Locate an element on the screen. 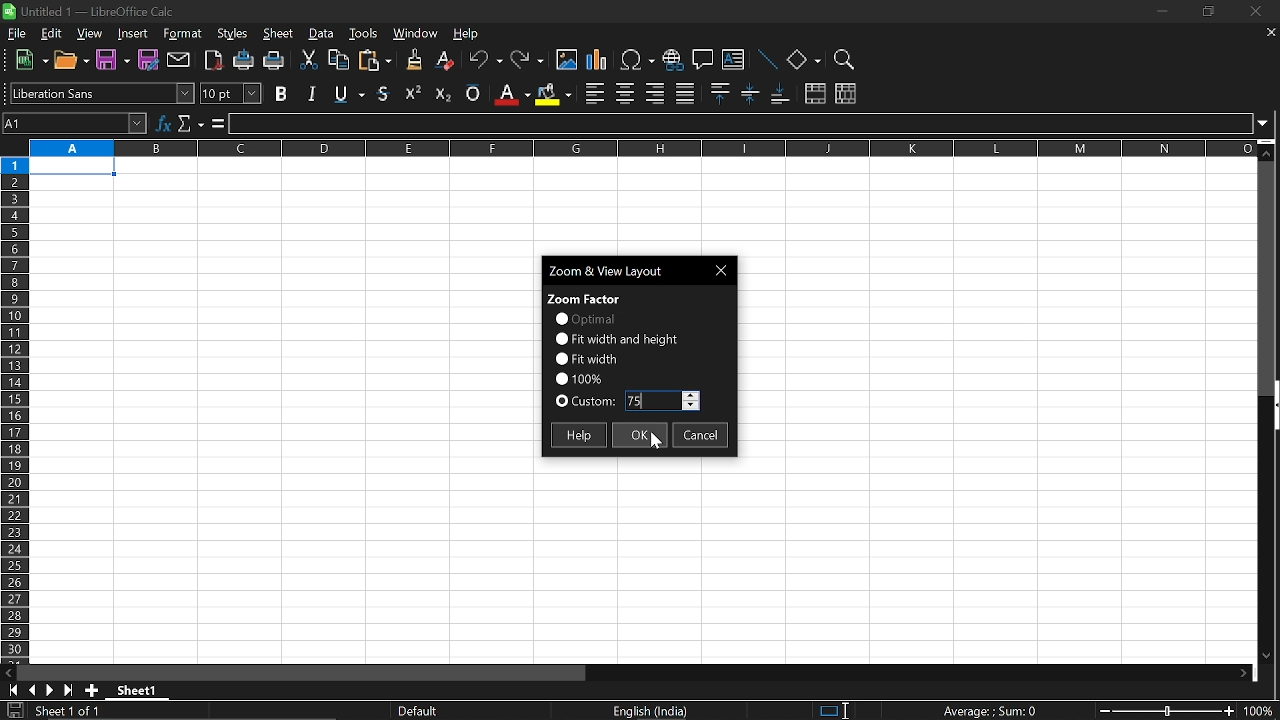 This screenshot has width=1280, height=720. window is located at coordinates (416, 35).